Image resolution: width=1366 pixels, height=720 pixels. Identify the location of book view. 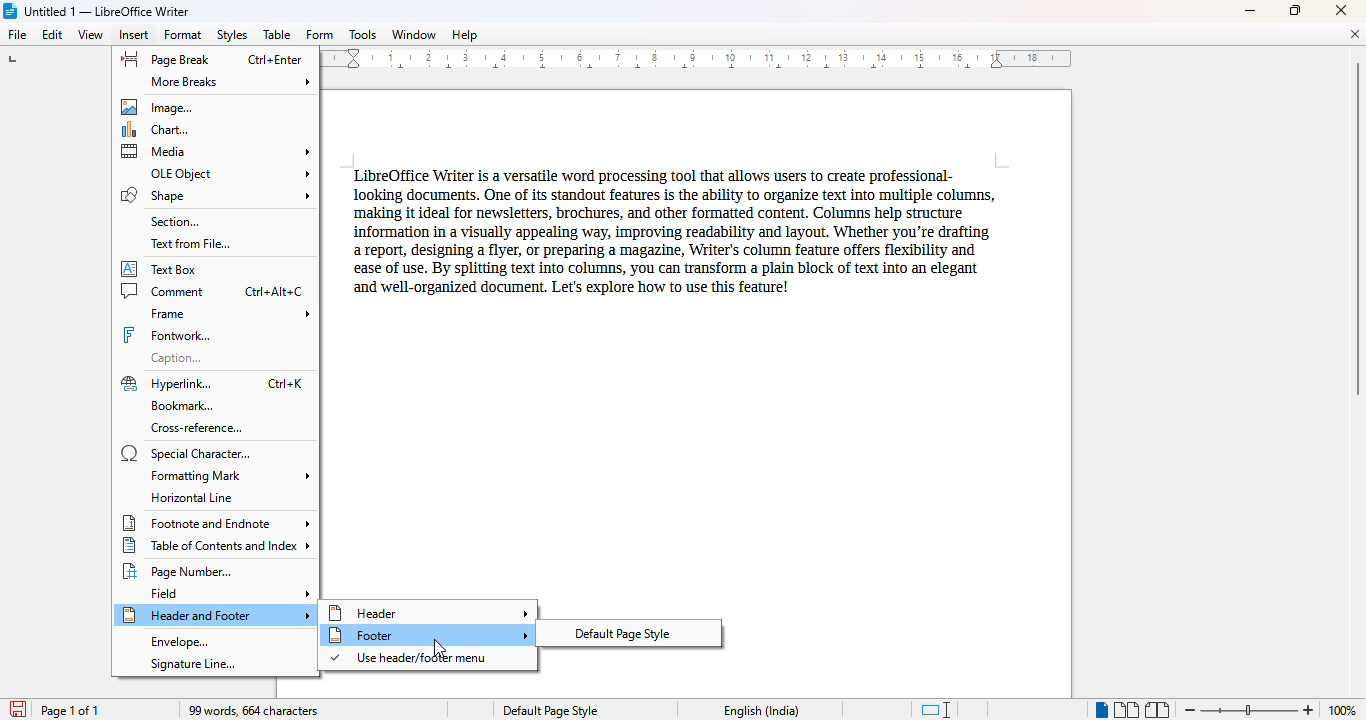
(1156, 710).